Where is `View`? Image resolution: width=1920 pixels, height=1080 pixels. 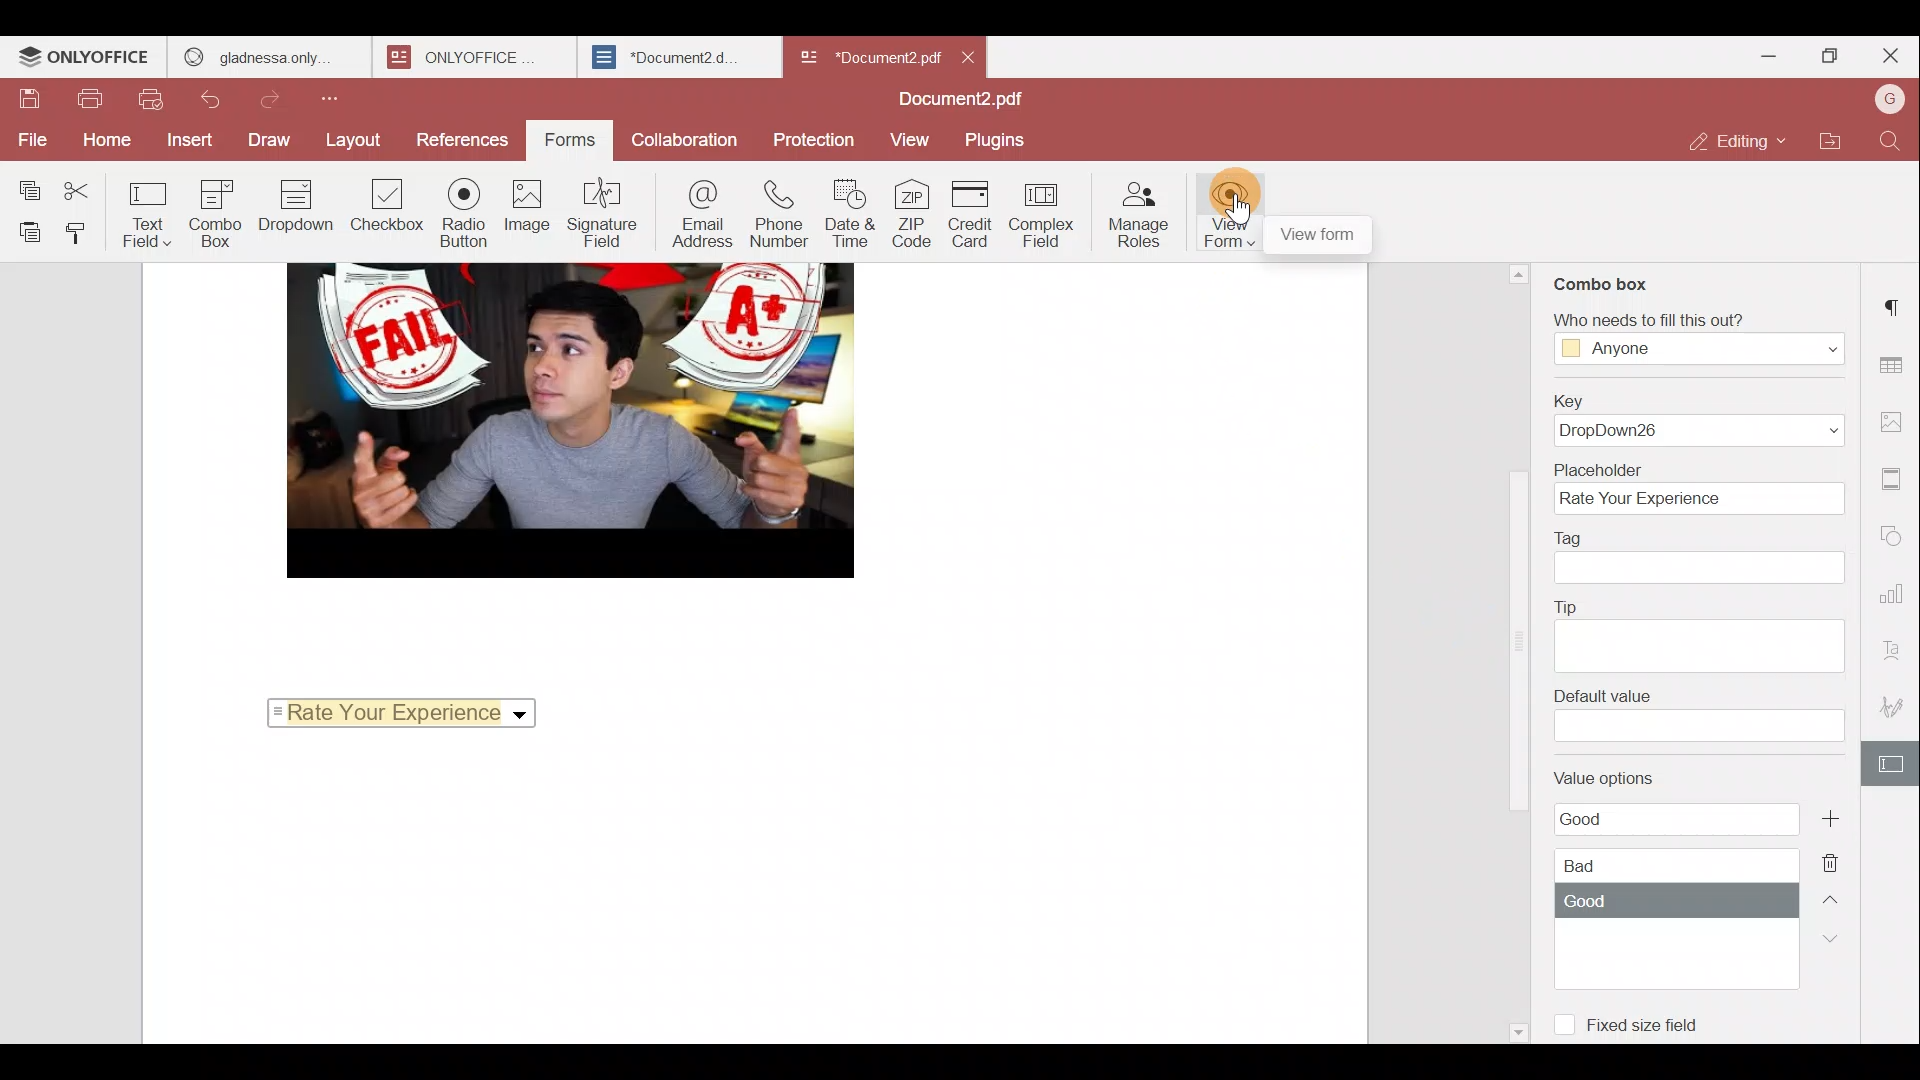
View is located at coordinates (912, 138).